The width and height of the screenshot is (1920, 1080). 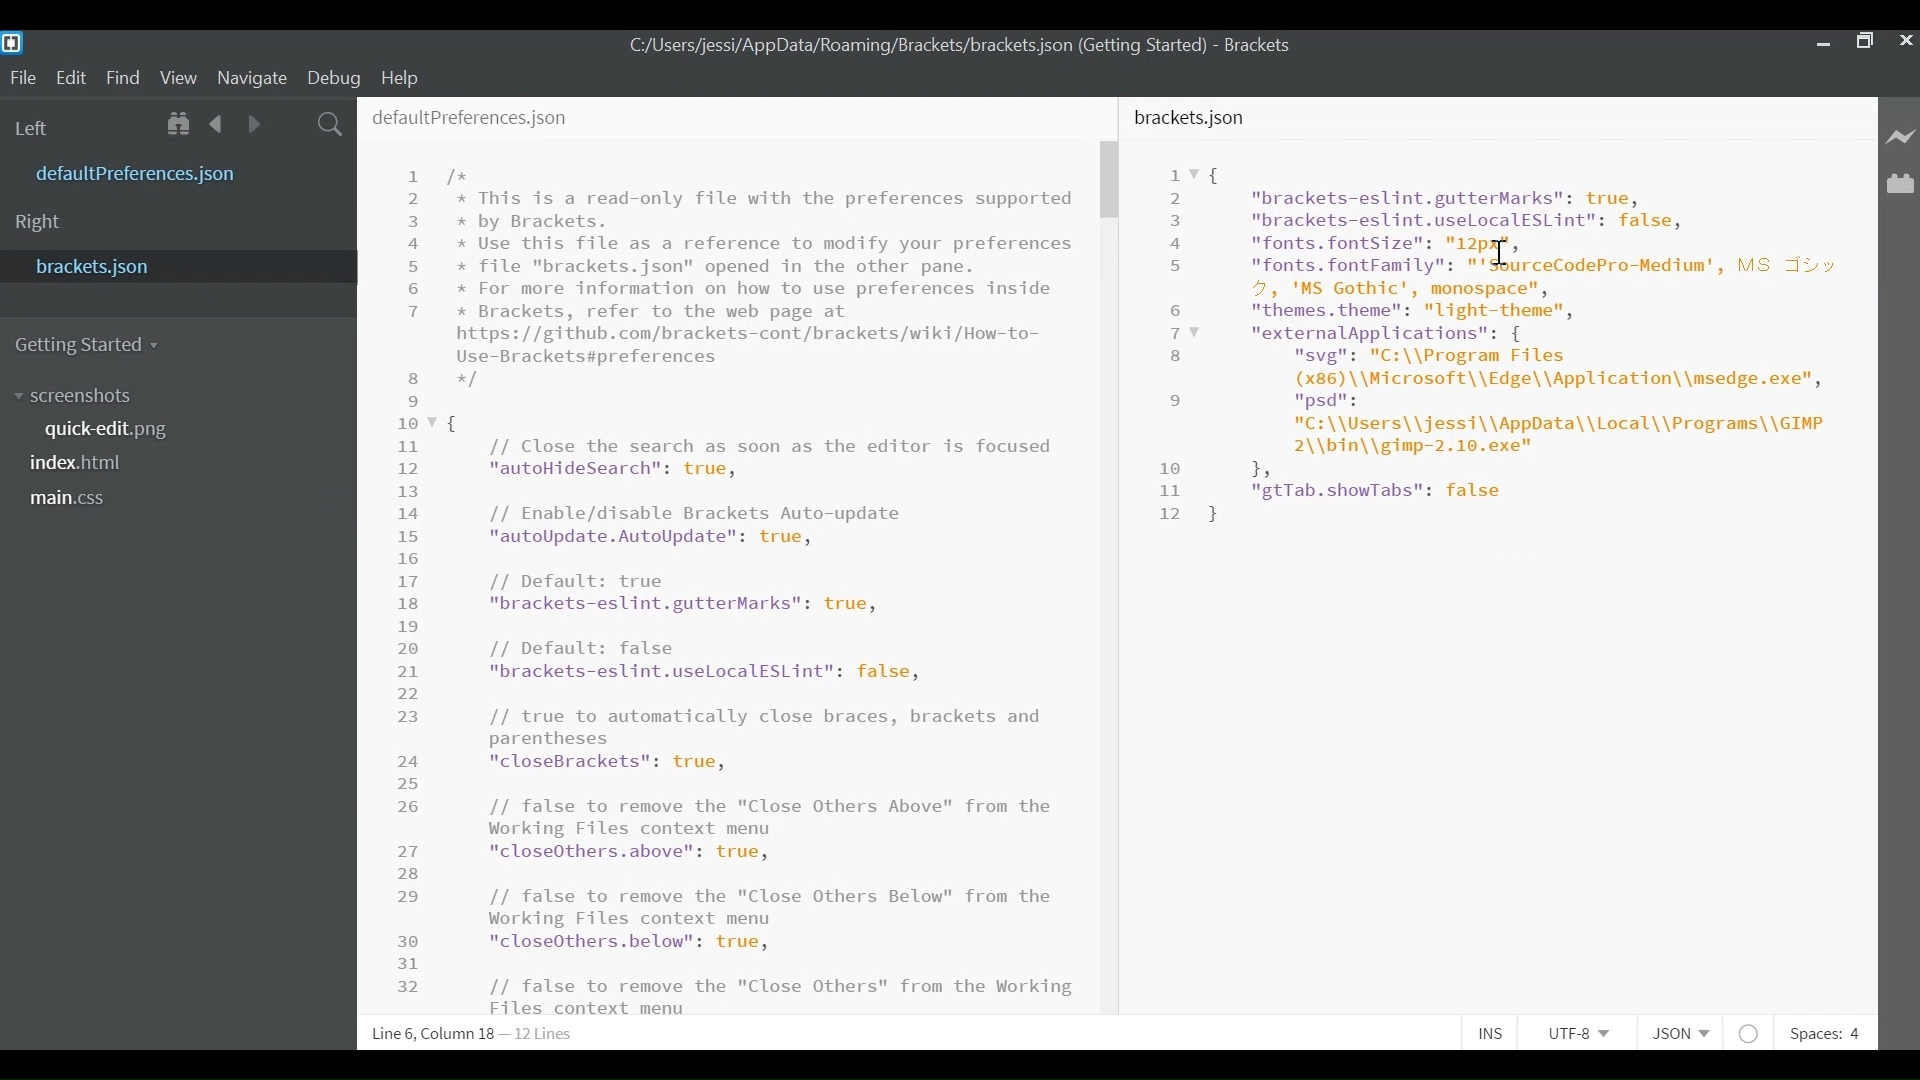 I want to click on minimize, so click(x=1820, y=42).